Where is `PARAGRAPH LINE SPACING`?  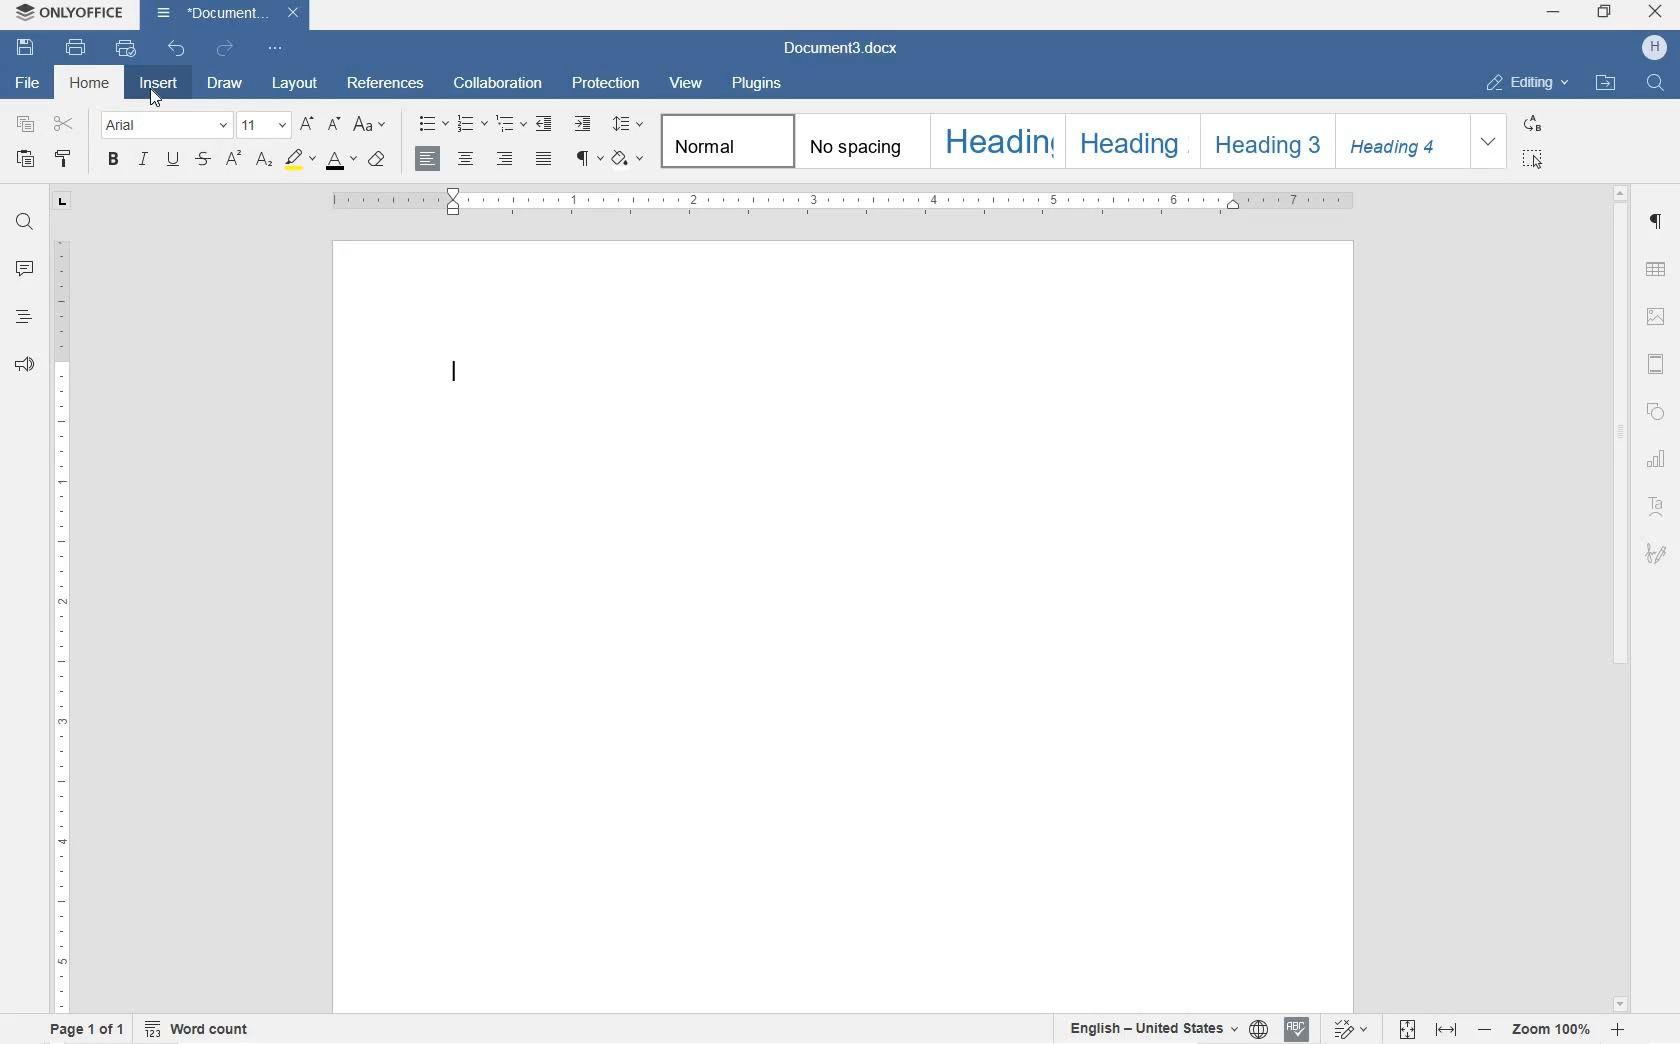 PARAGRAPH LINE SPACING is located at coordinates (628, 124).